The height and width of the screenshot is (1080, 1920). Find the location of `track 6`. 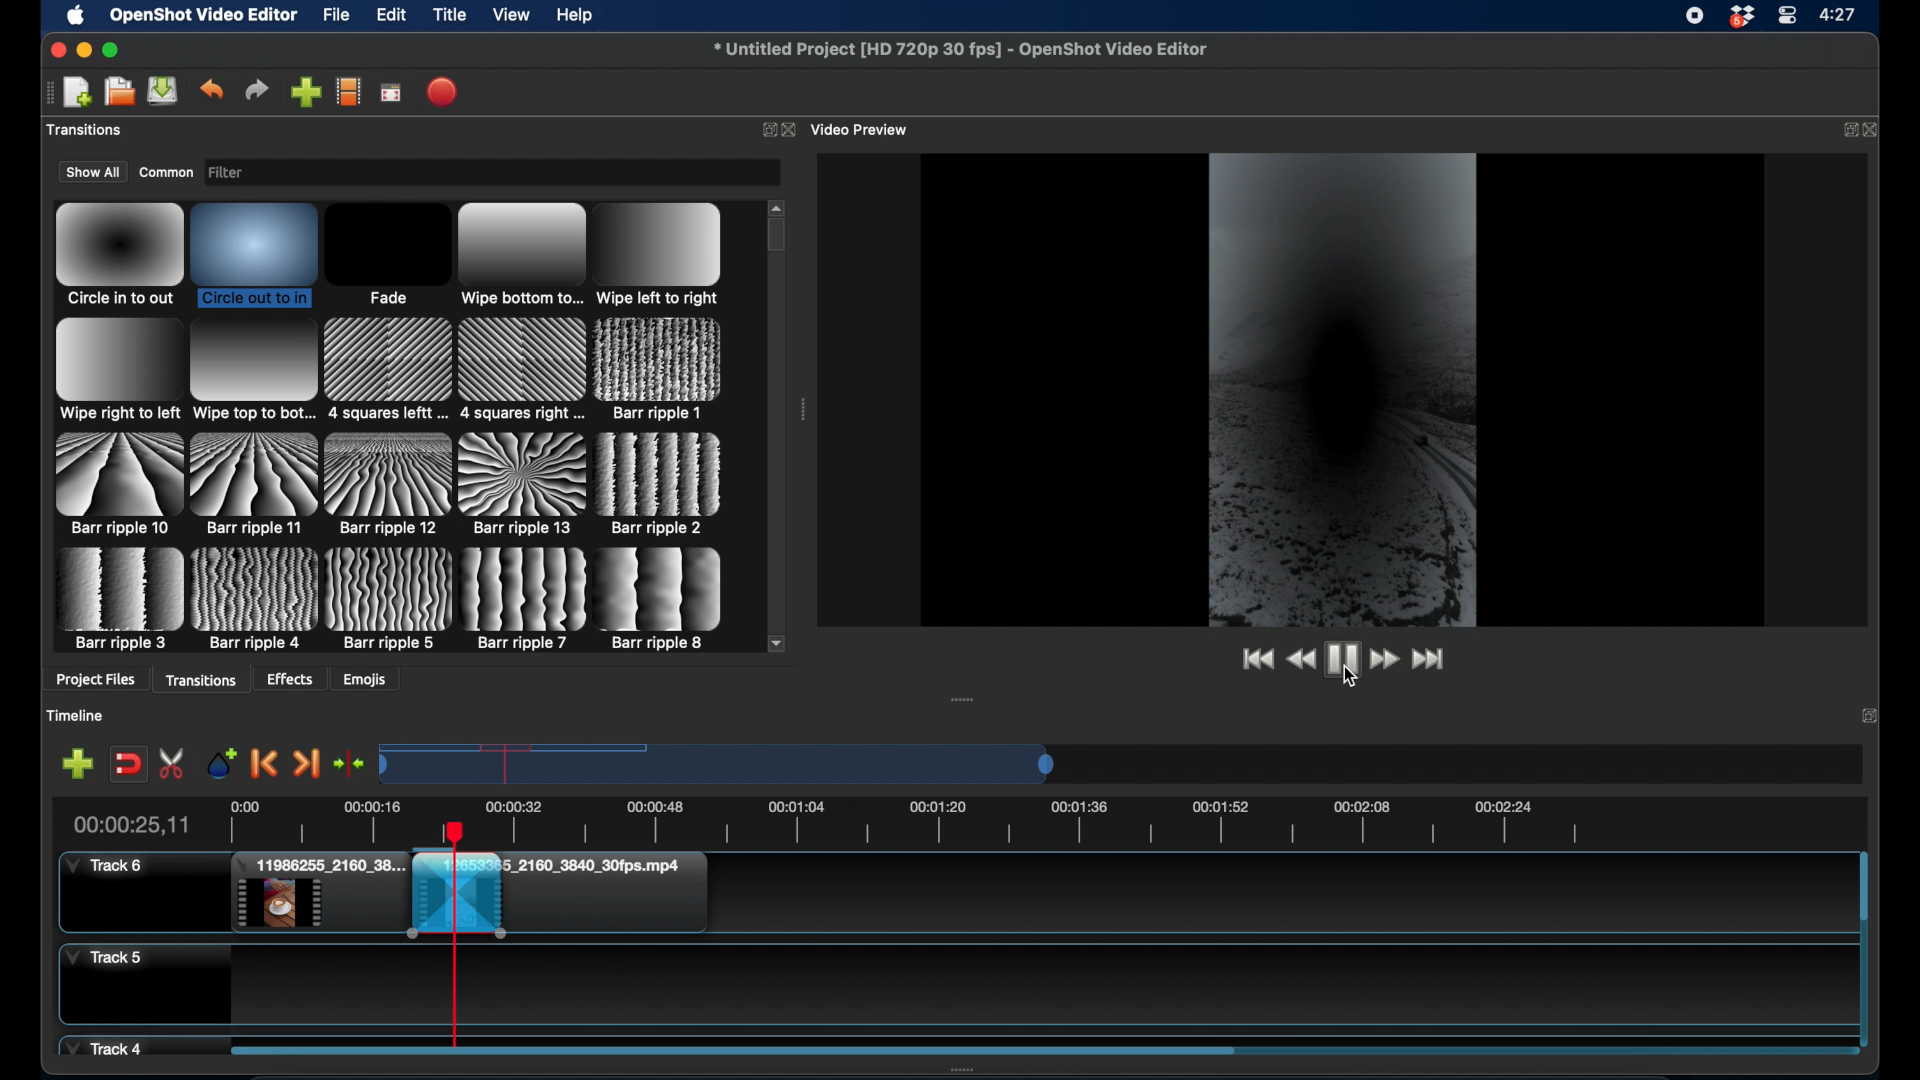

track 6 is located at coordinates (106, 866).